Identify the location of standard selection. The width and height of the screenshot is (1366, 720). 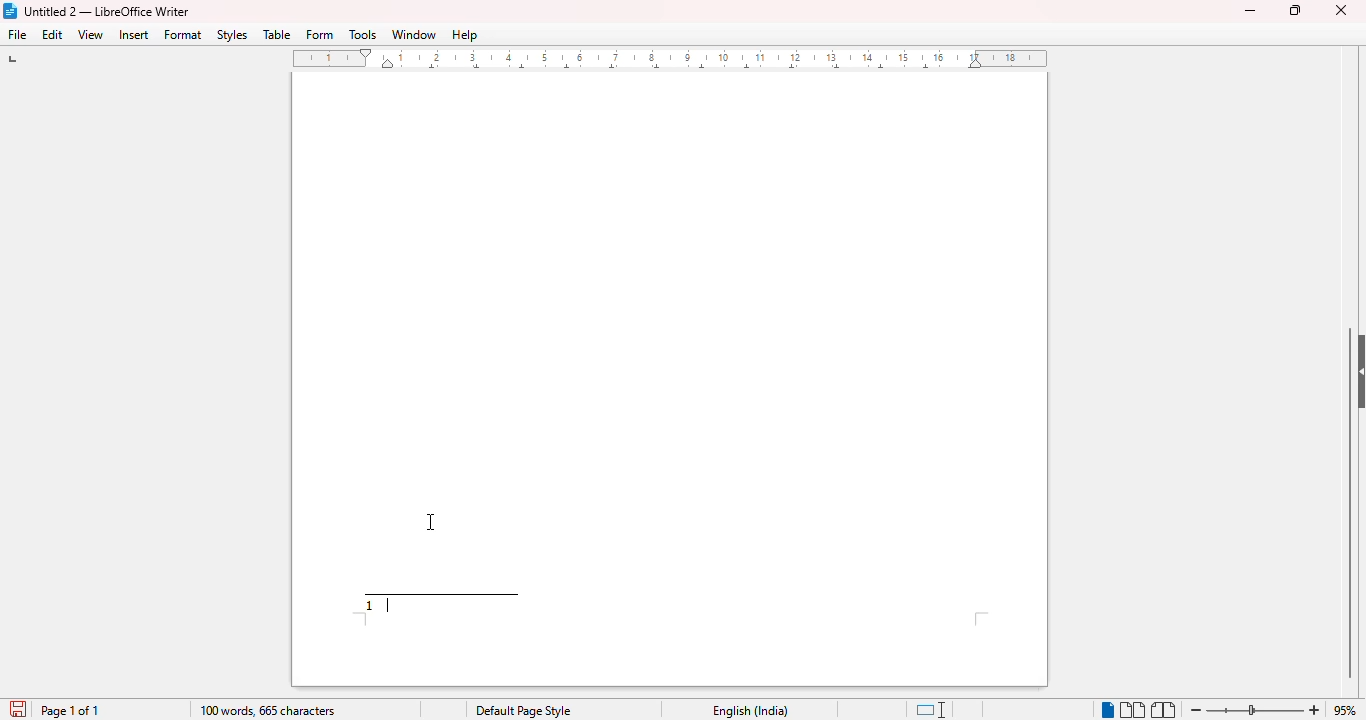
(931, 709).